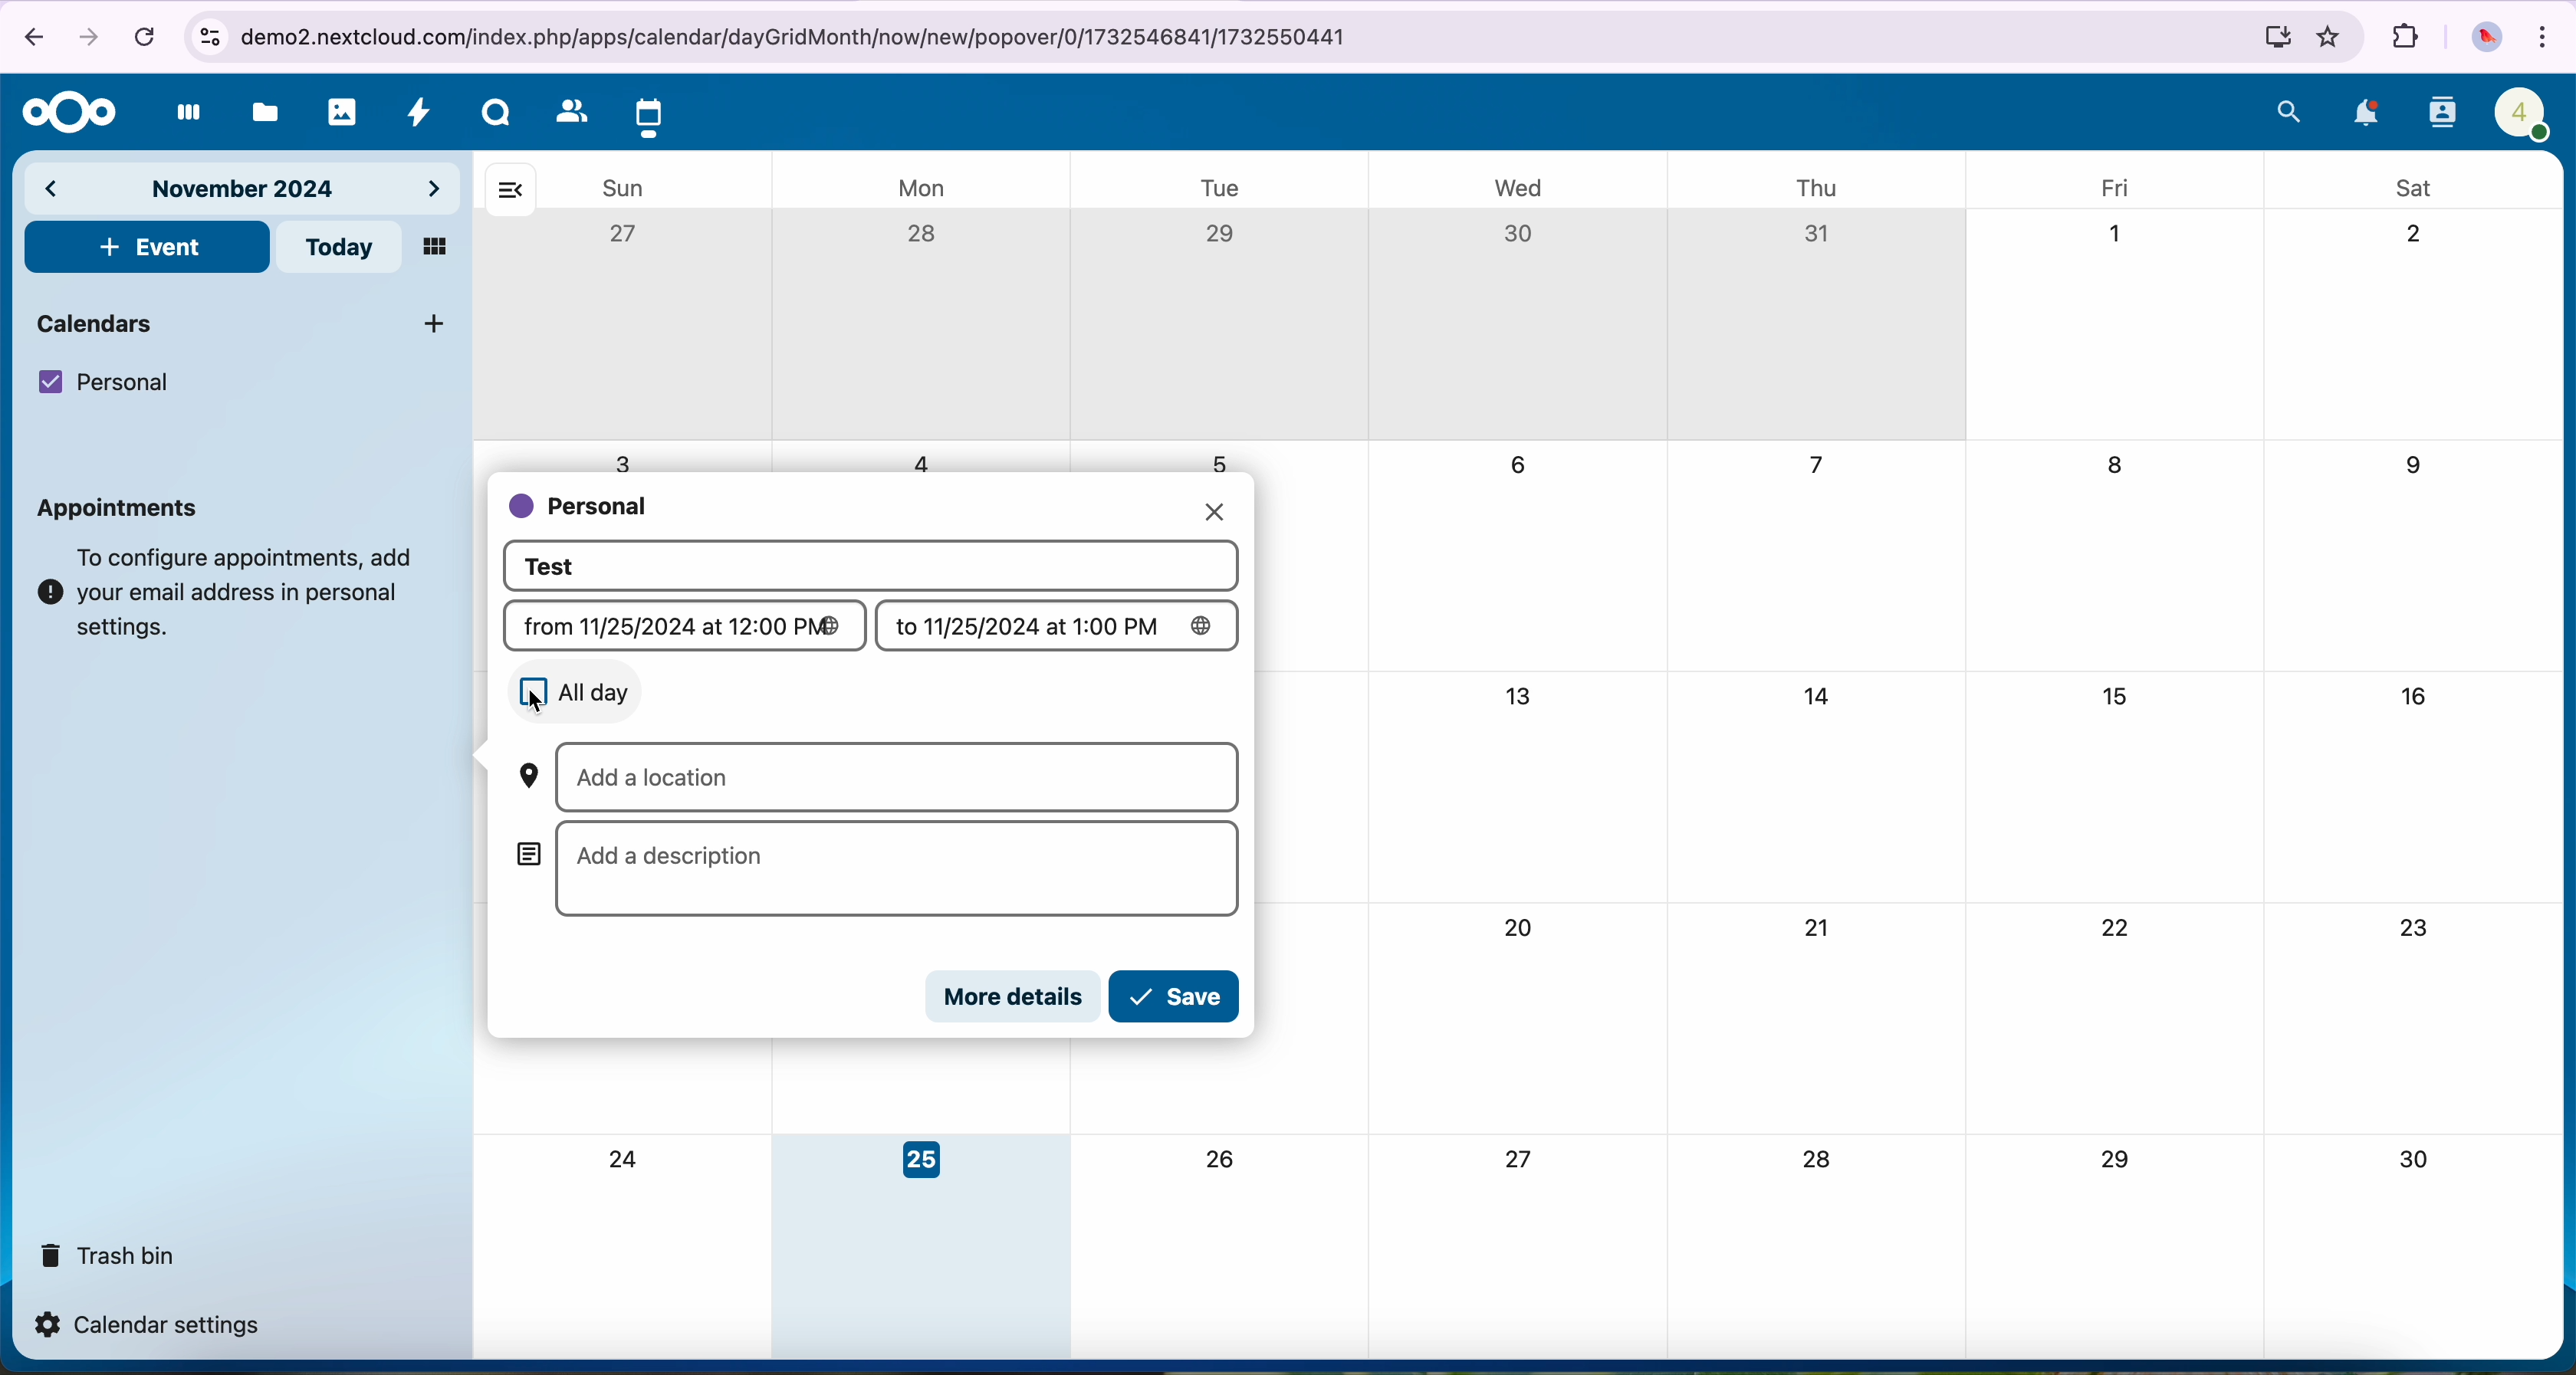 The height and width of the screenshot is (1375, 2576). Describe the element at coordinates (879, 870) in the screenshot. I see `add a description` at that location.